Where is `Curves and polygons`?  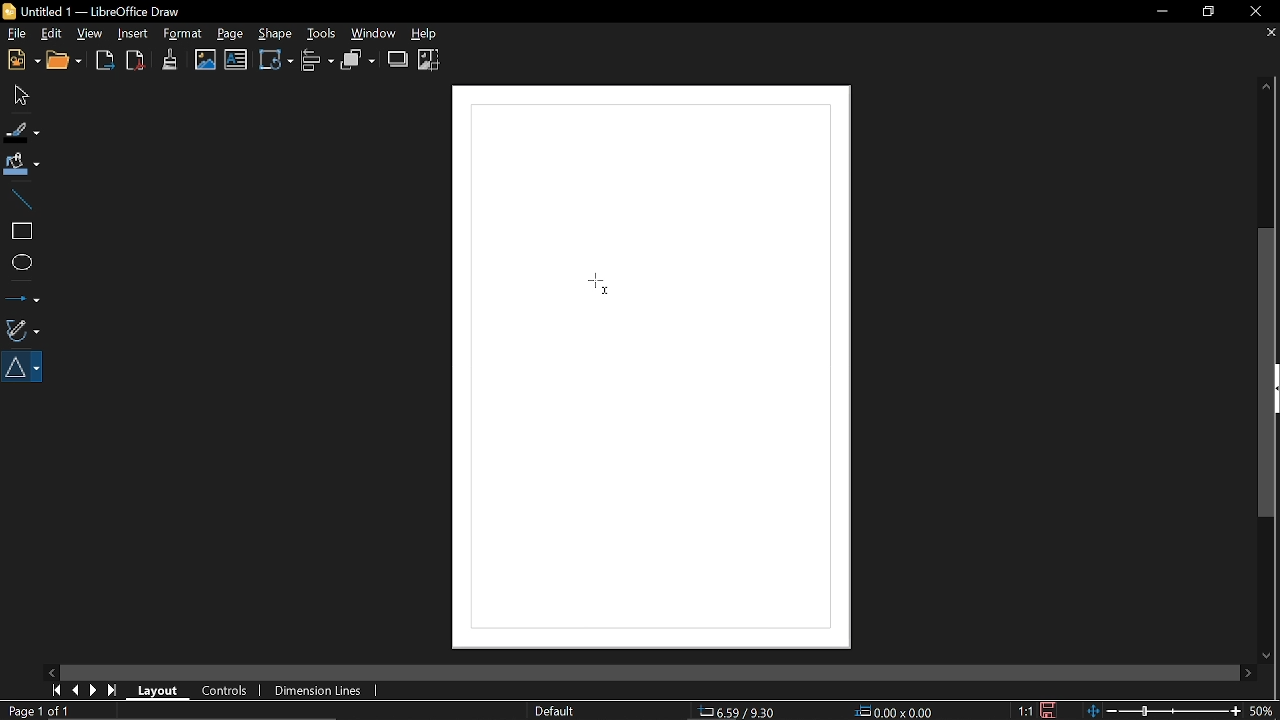
Curves and polygons is located at coordinates (21, 328).